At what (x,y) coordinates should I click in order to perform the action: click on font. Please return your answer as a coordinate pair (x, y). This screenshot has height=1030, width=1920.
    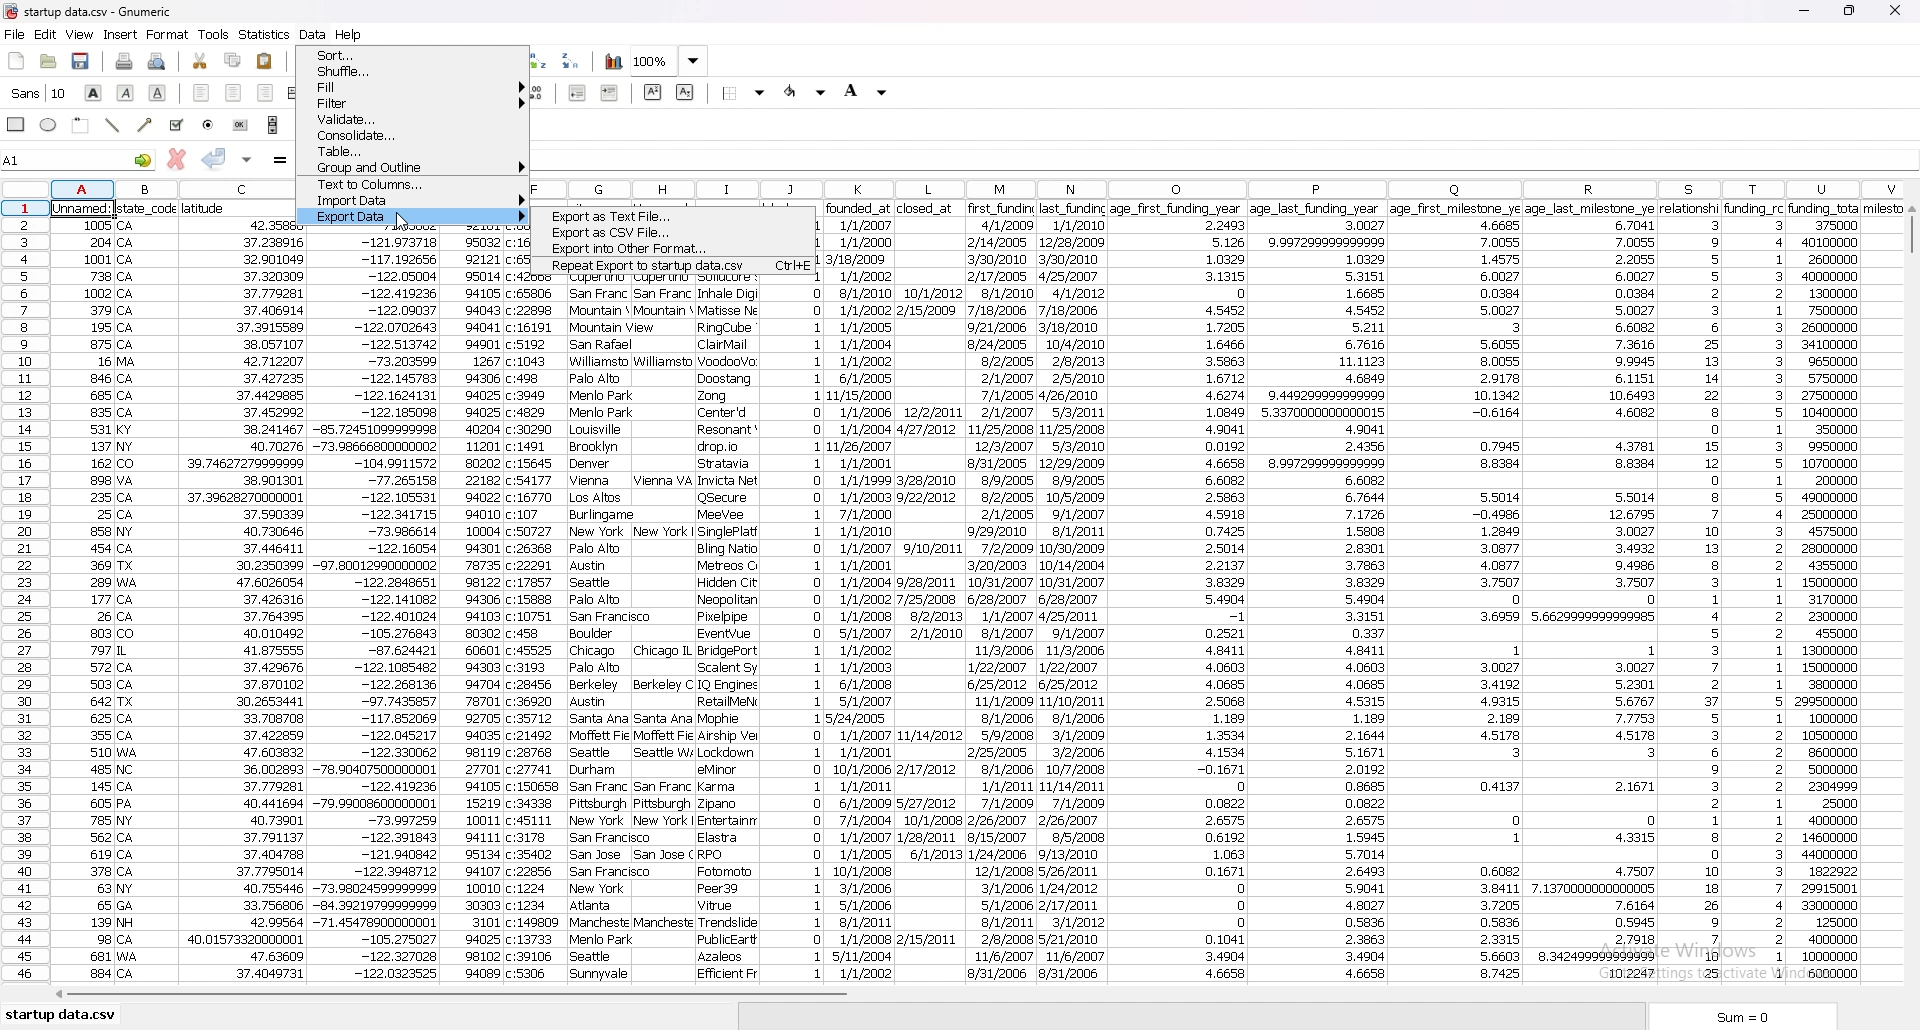
    Looking at the image, I should click on (39, 93).